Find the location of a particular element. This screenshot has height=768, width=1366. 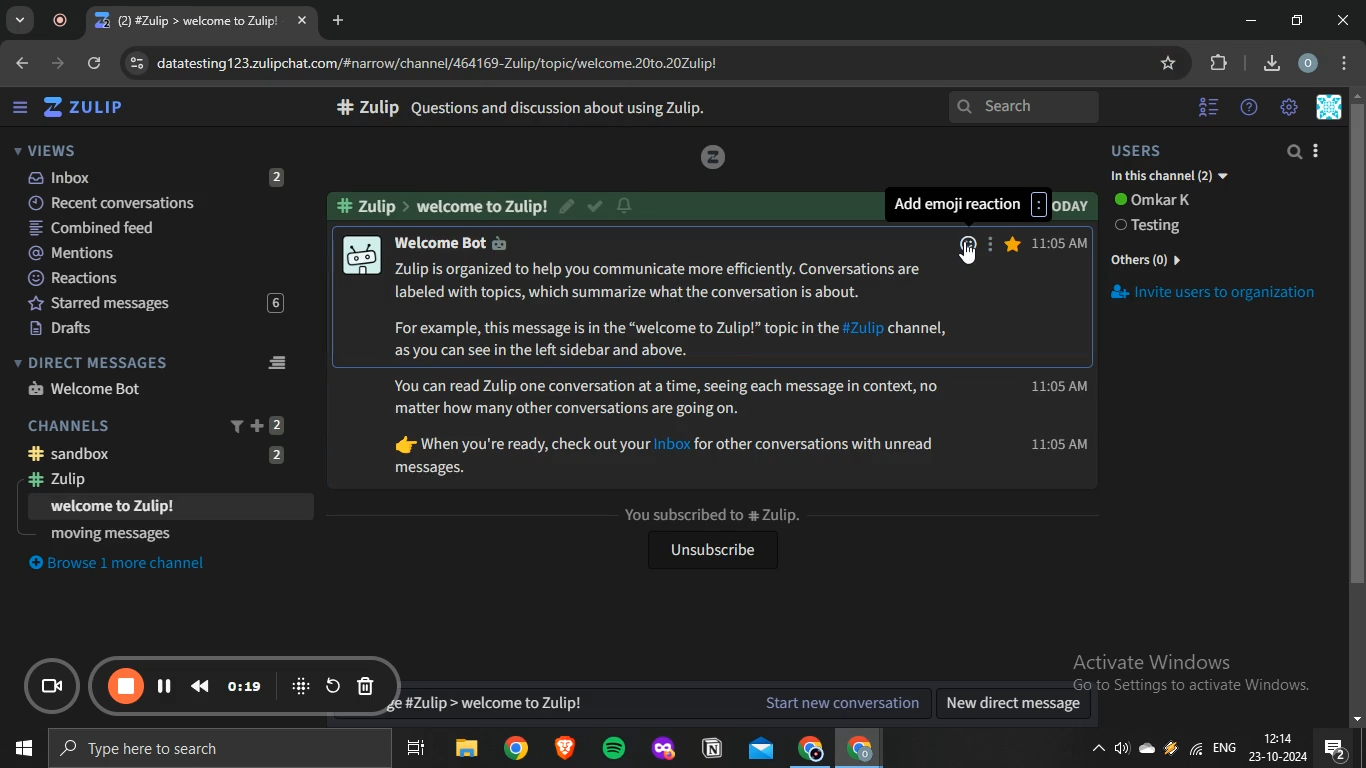

play recording is located at coordinates (165, 685).